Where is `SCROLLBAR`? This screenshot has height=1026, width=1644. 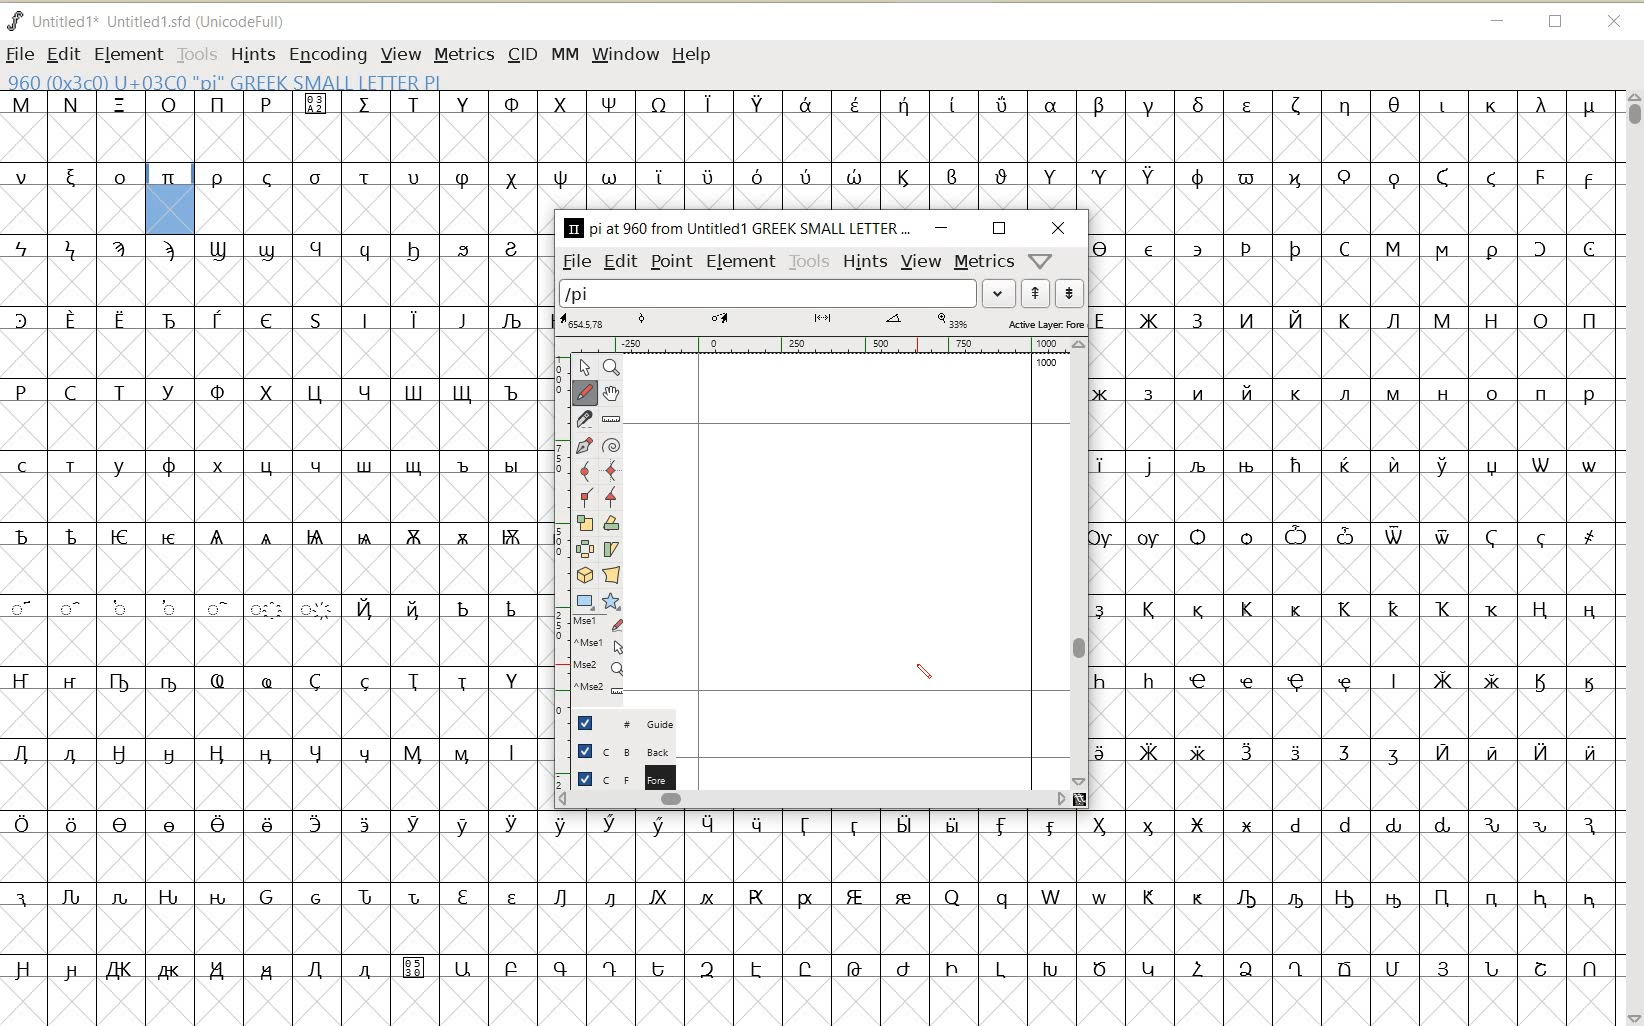 SCROLLBAR is located at coordinates (813, 802).